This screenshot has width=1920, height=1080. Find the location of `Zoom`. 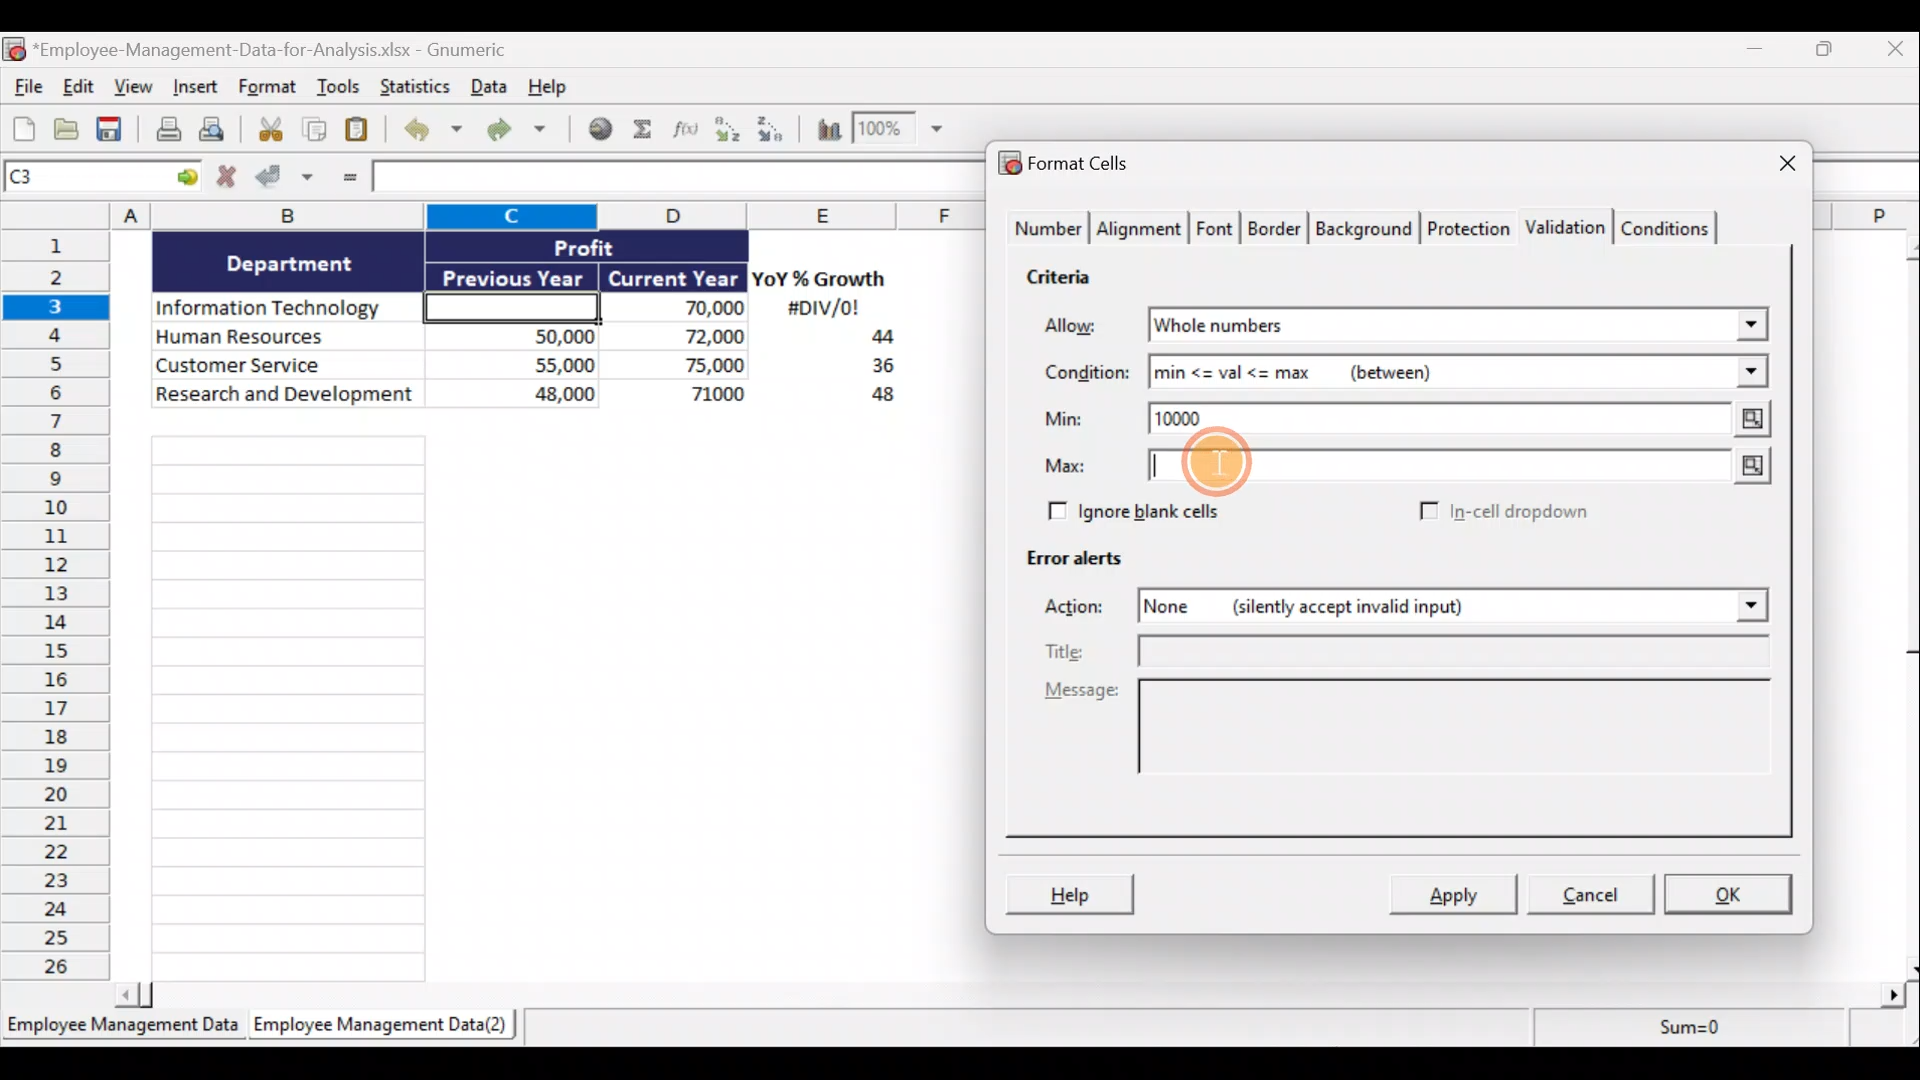

Zoom is located at coordinates (903, 133).